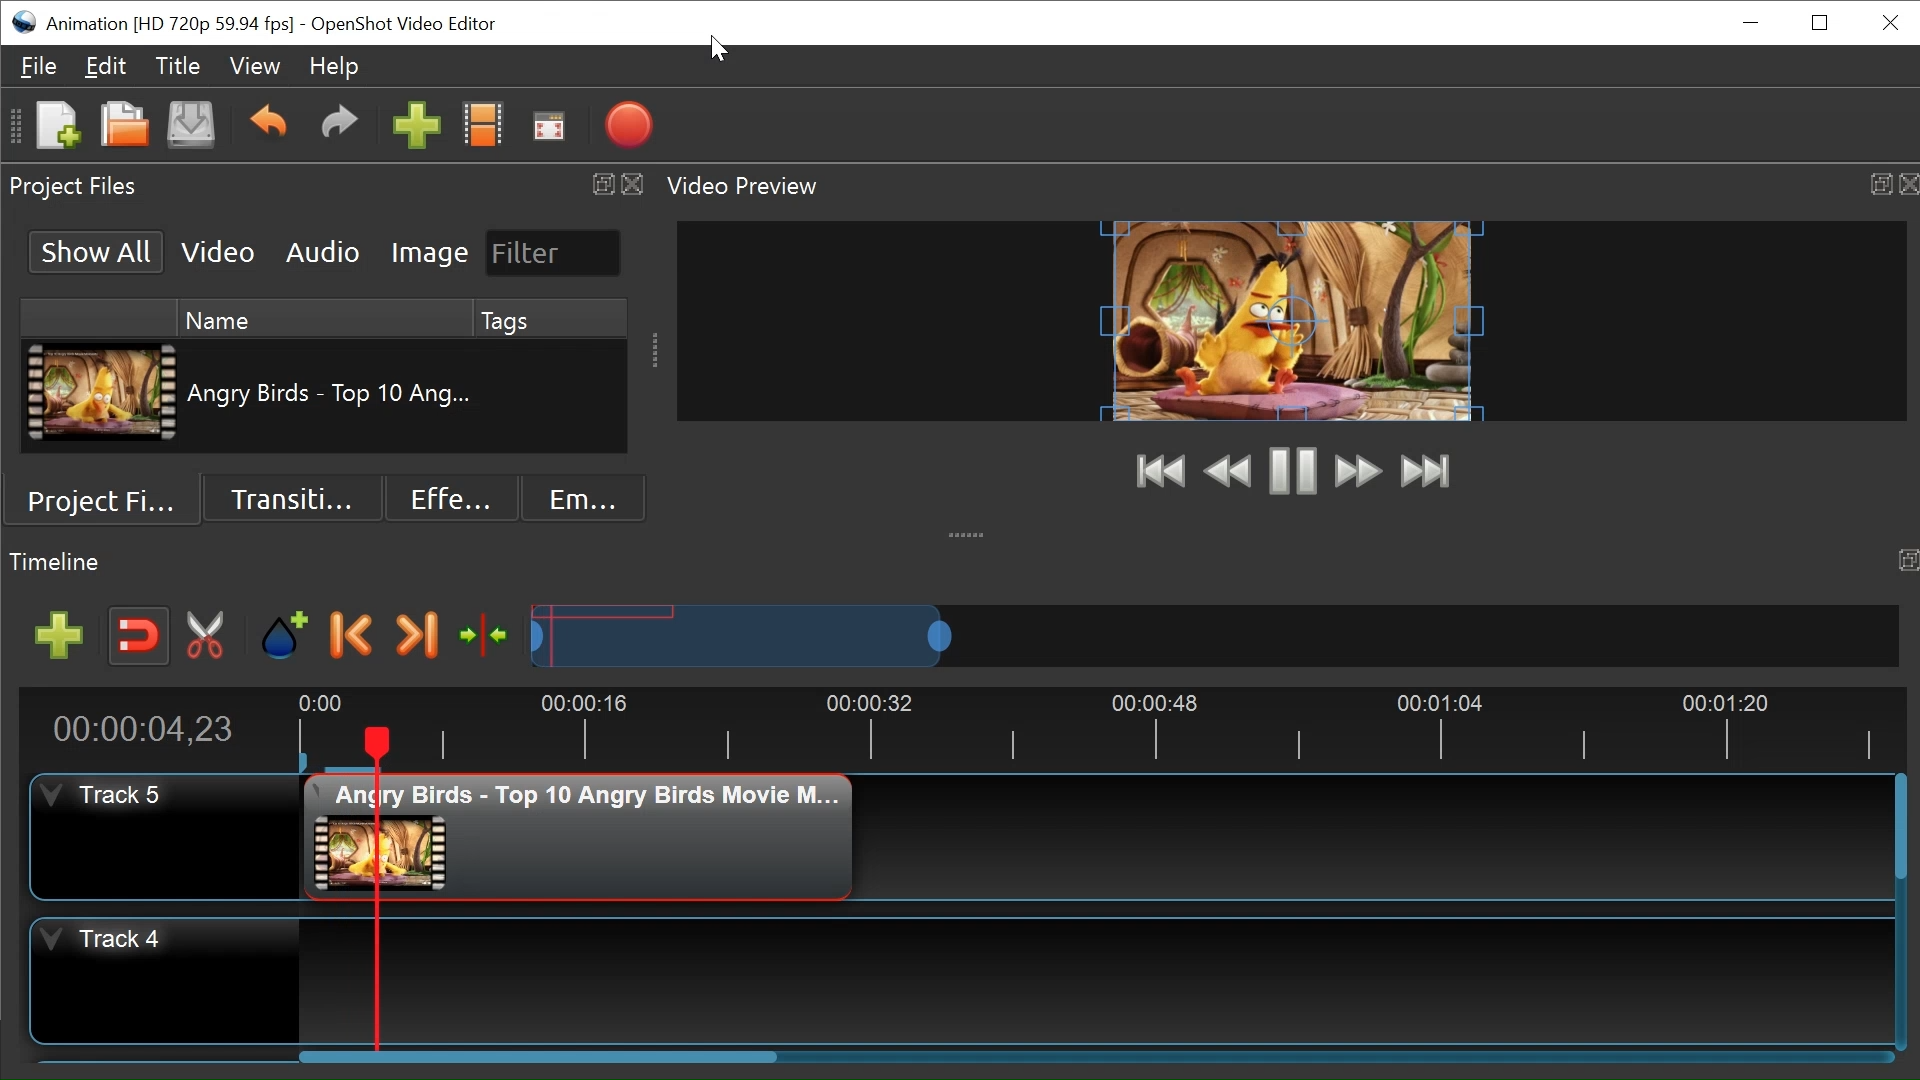 This screenshot has height=1080, width=1920. What do you see at coordinates (255, 66) in the screenshot?
I see `View` at bounding box center [255, 66].